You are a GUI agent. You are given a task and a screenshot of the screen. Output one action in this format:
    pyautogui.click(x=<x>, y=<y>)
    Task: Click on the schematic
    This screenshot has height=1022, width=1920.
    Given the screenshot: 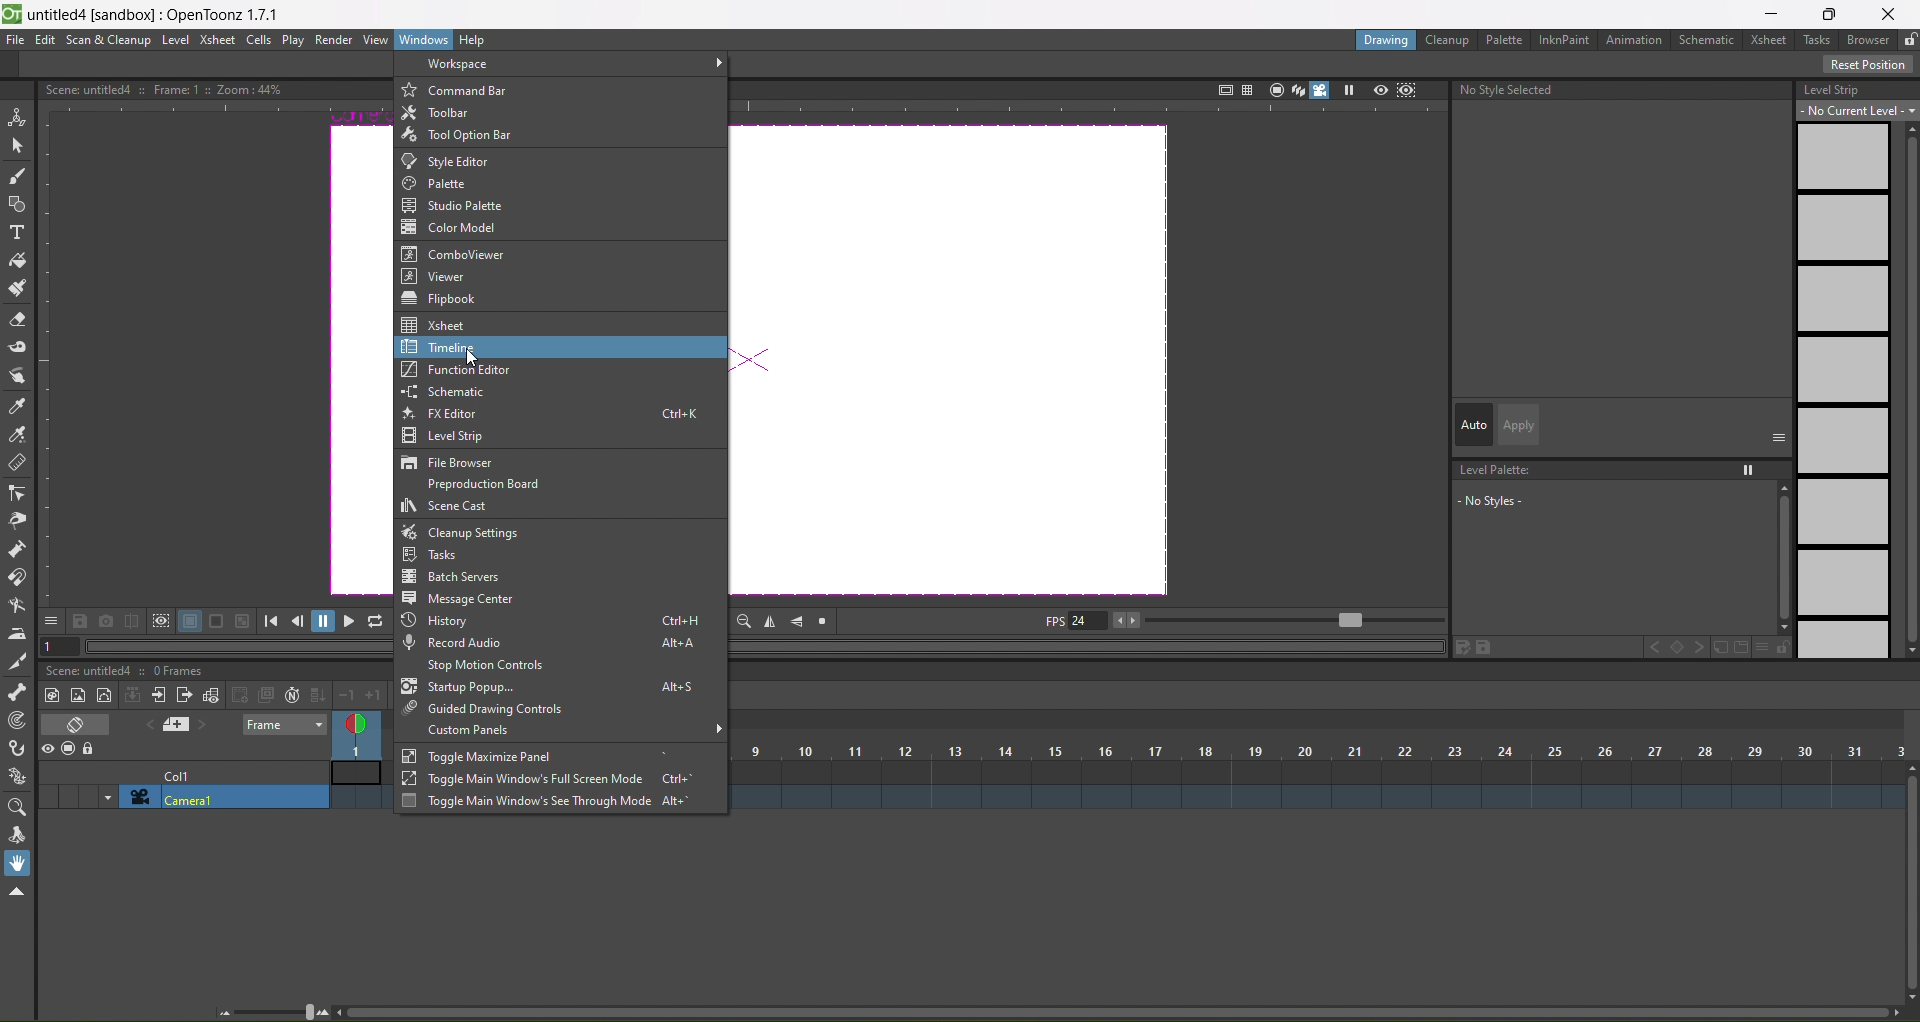 What is the action you would take?
    pyautogui.click(x=454, y=392)
    